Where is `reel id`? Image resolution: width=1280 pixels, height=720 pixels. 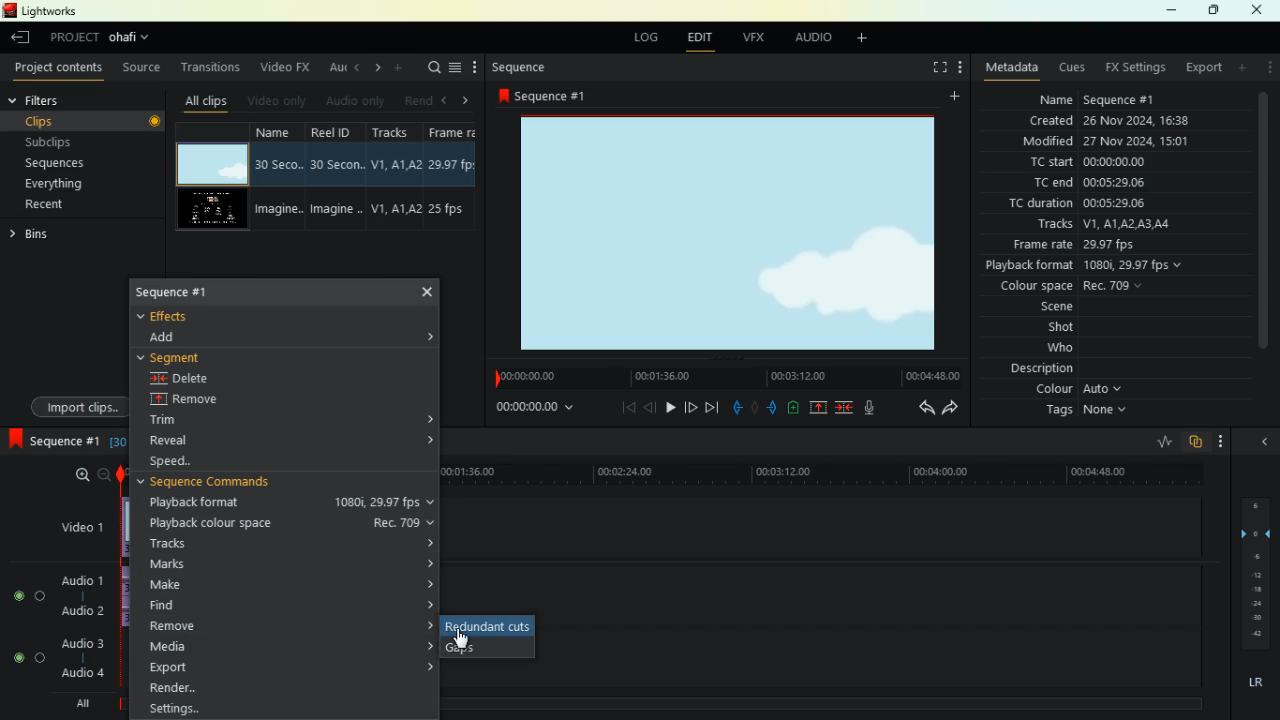 reel id is located at coordinates (337, 175).